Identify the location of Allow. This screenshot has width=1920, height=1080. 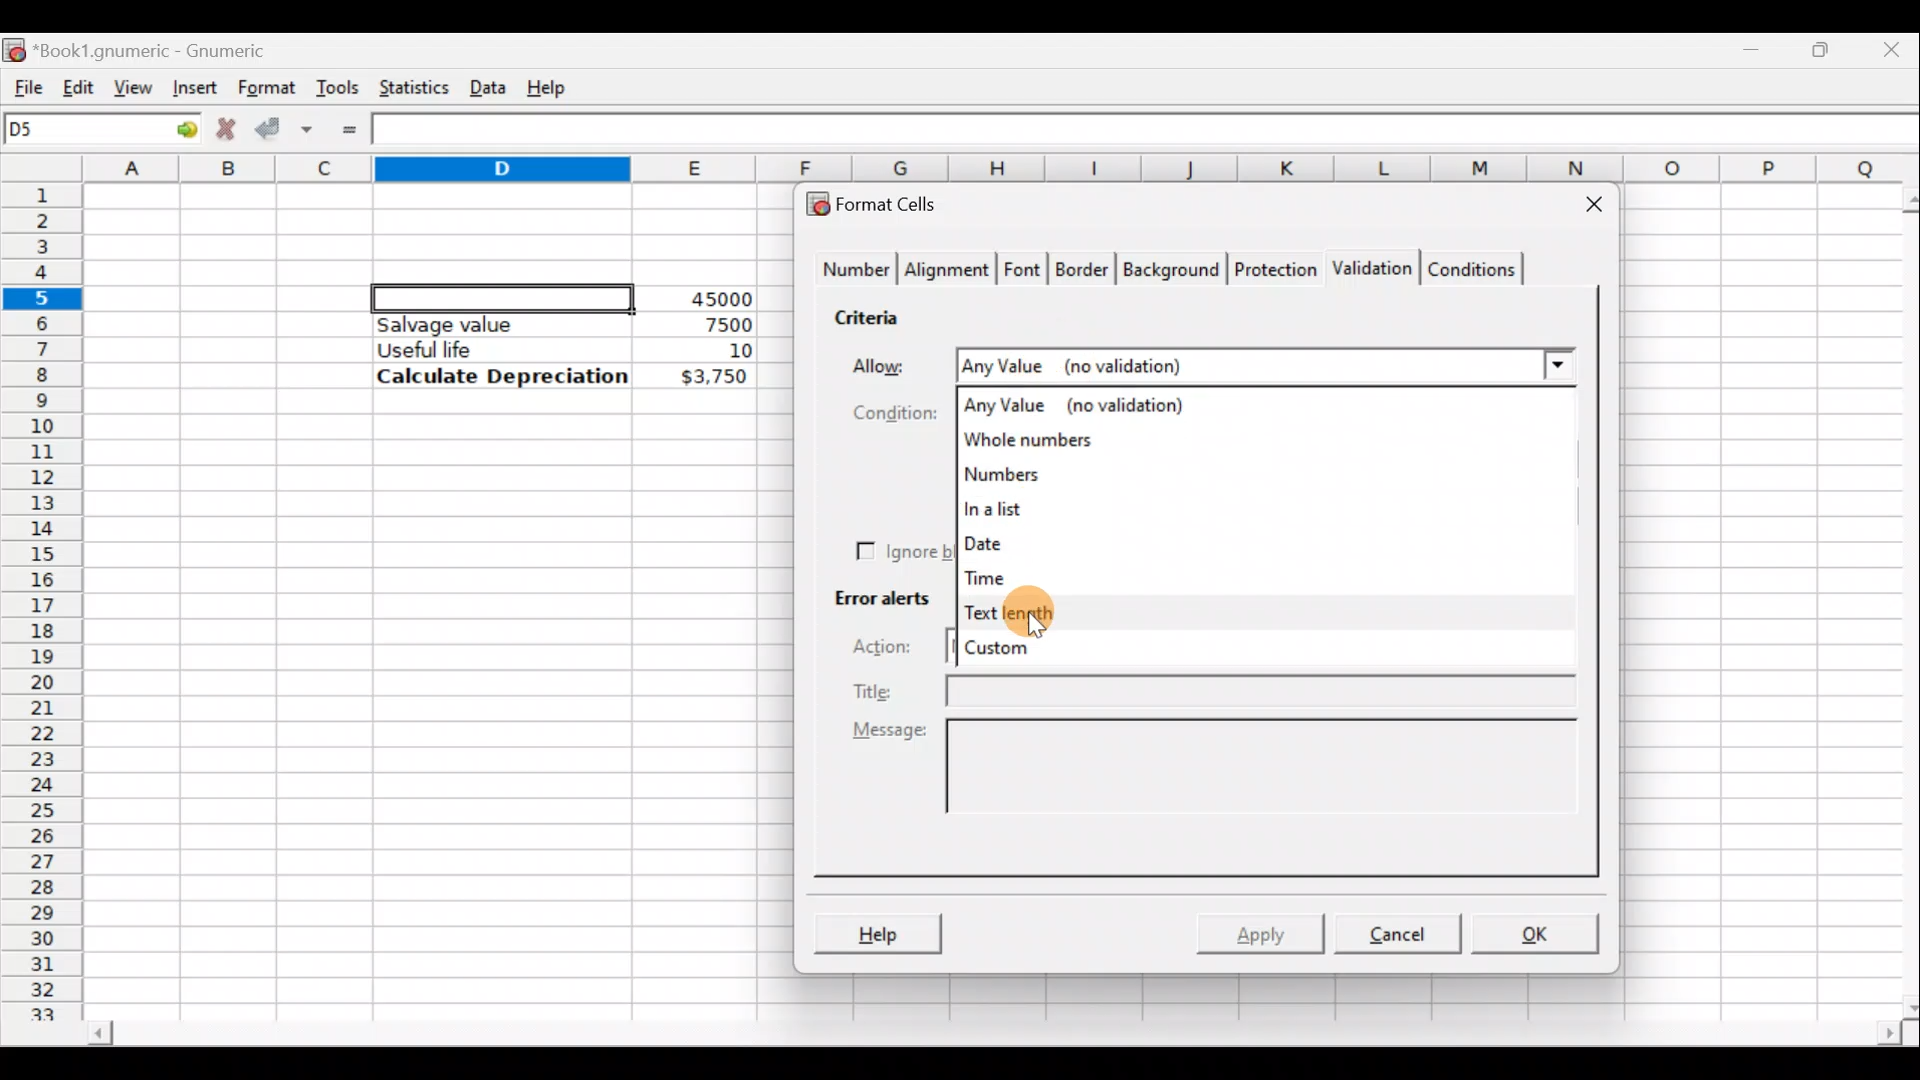
(886, 362).